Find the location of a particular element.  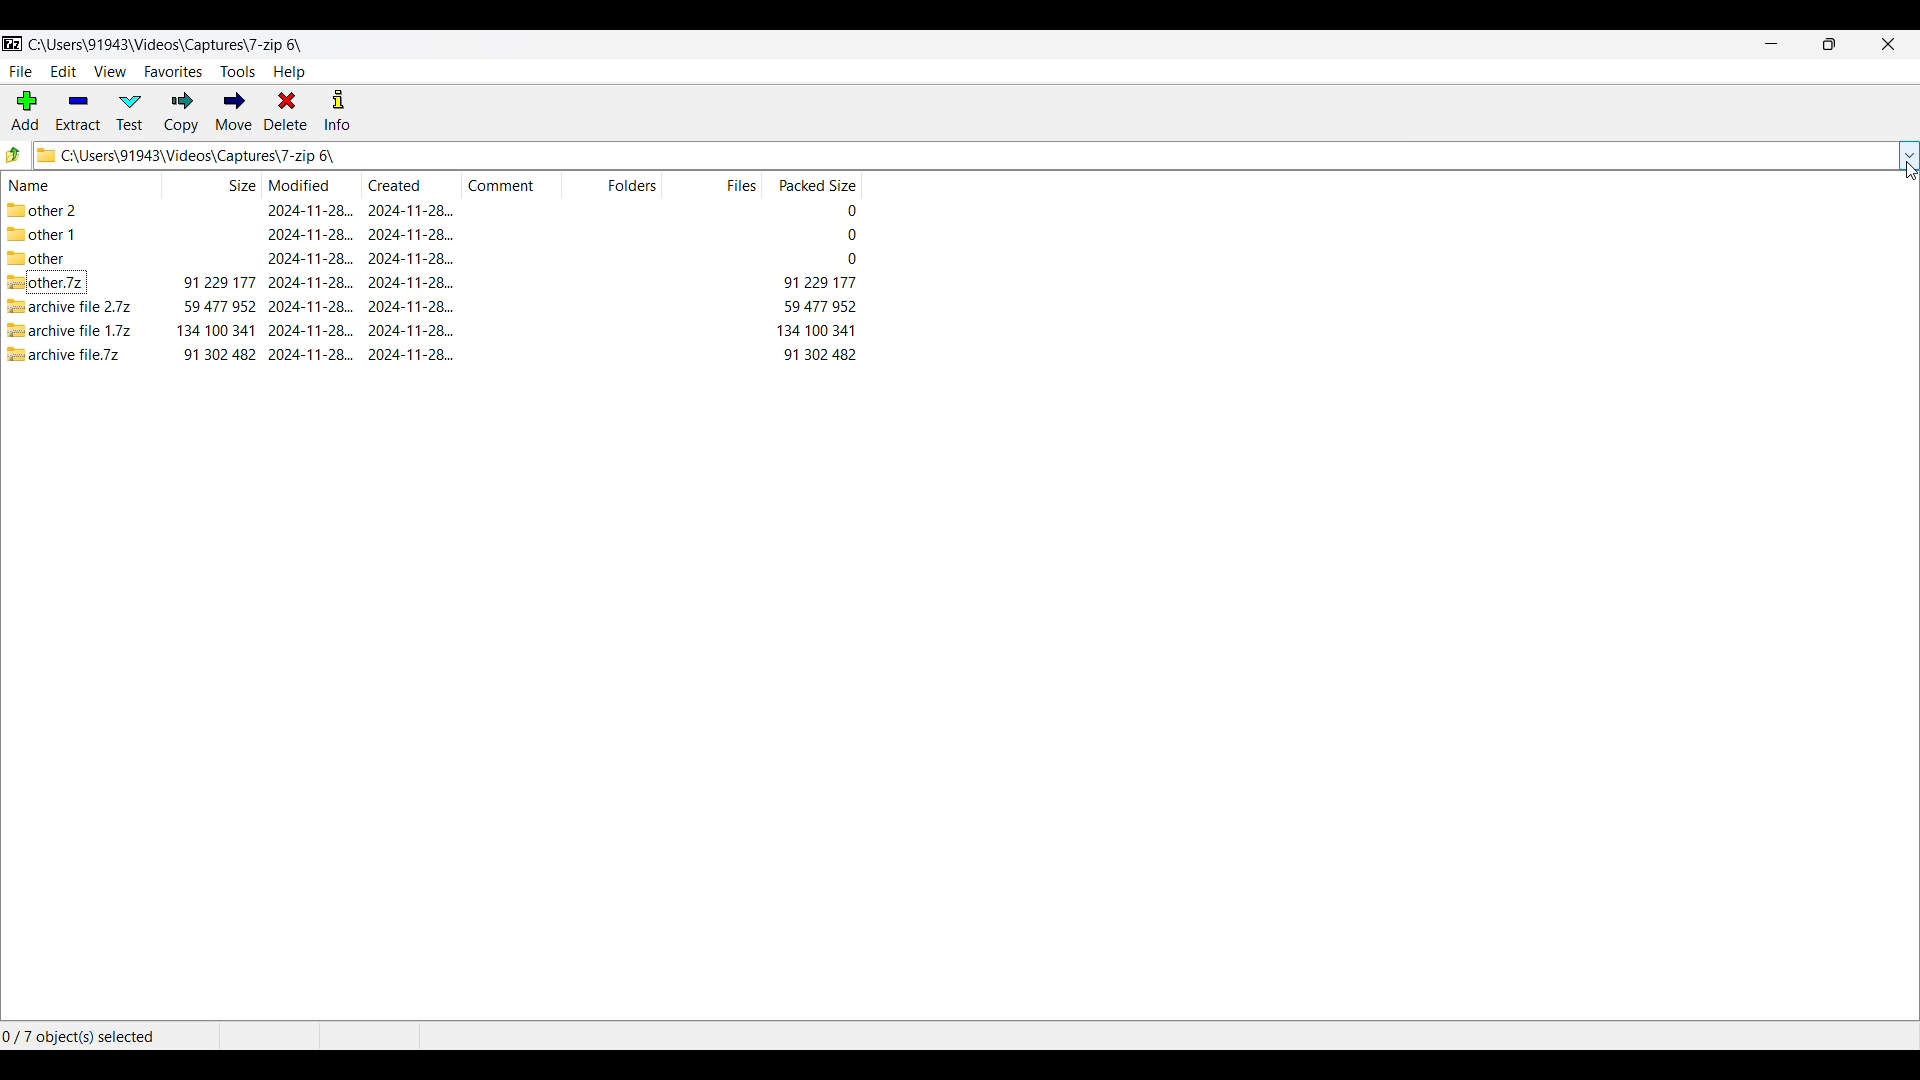

created date & time is located at coordinates (410, 210).